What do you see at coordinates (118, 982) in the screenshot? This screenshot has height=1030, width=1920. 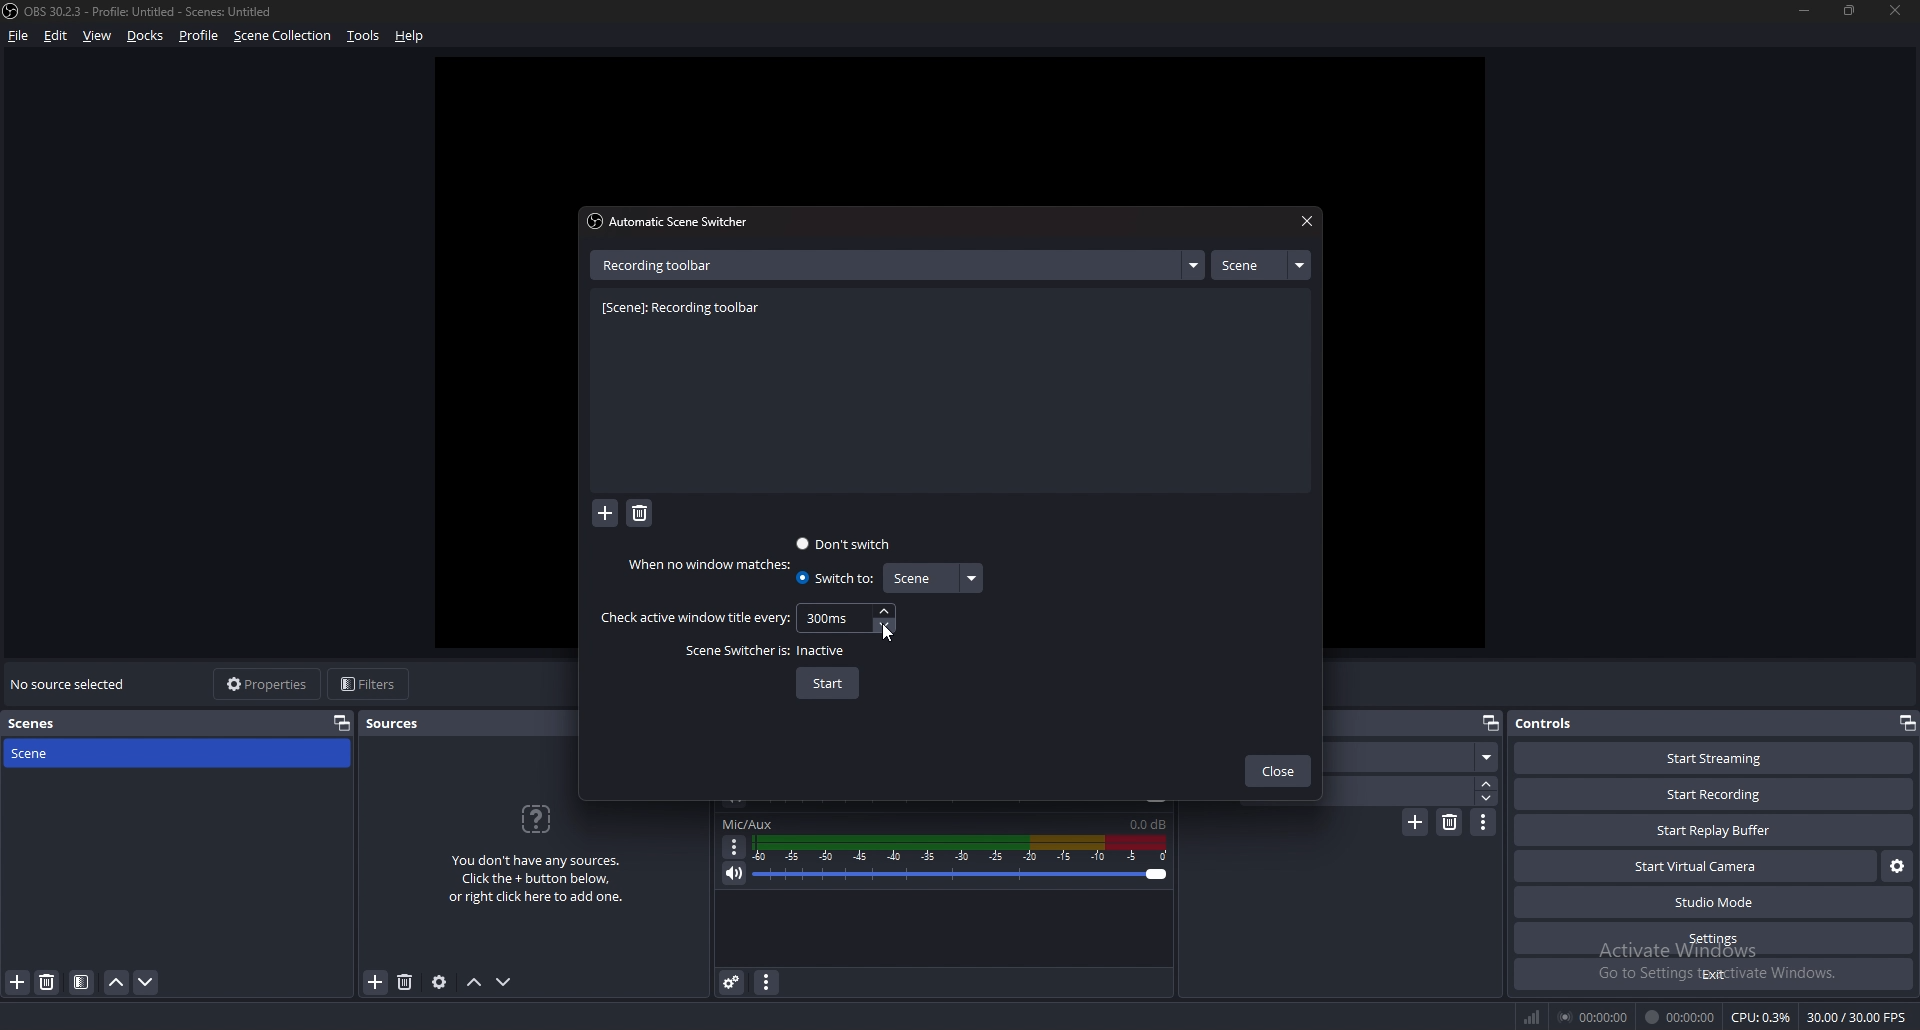 I see `move scene up` at bounding box center [118, 982].